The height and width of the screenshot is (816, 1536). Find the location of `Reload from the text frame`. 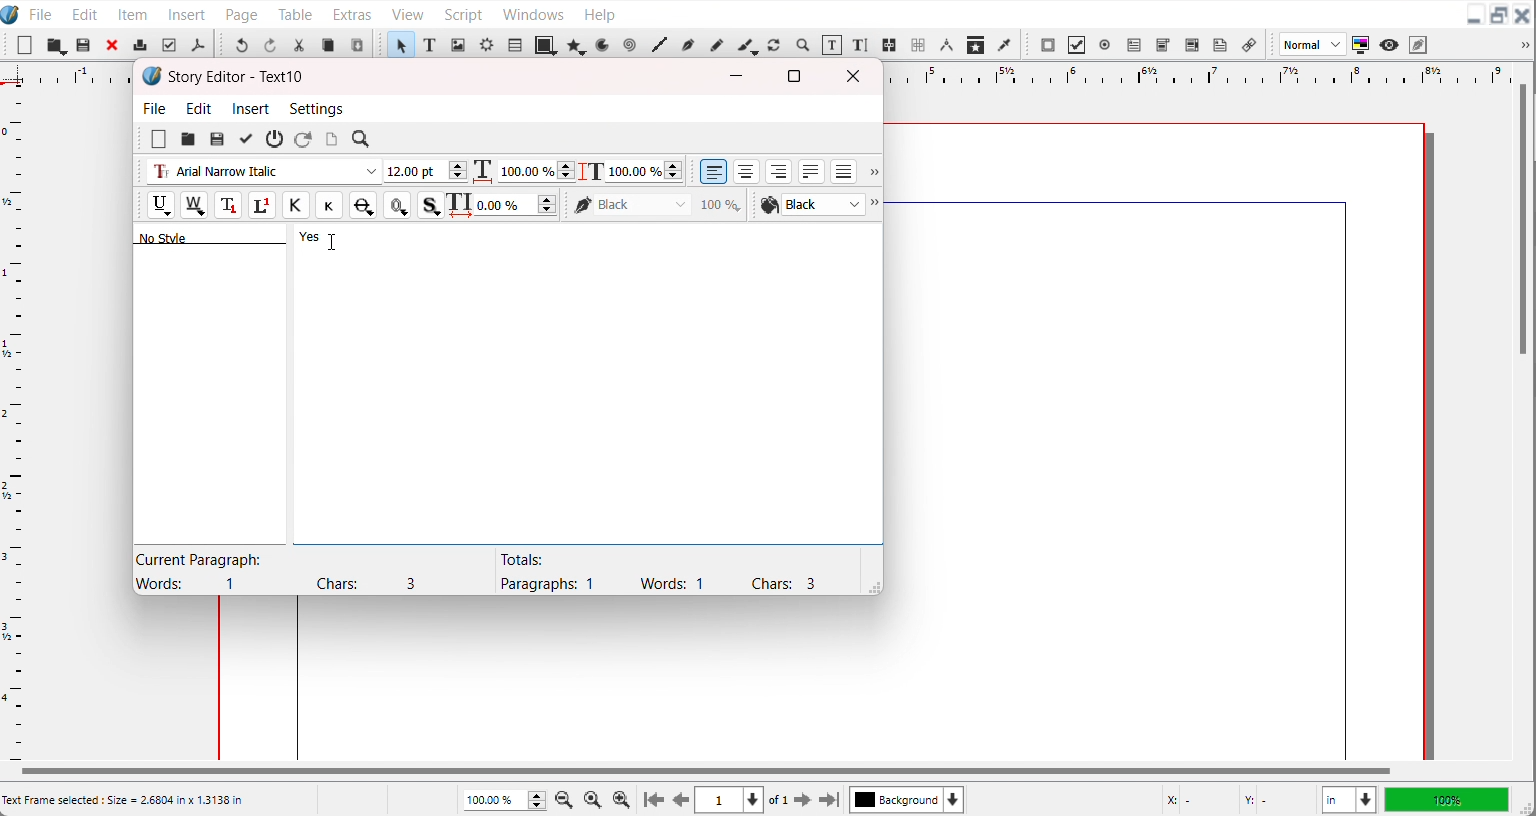

Reload from the text frame is located at coordinates (305, 139).